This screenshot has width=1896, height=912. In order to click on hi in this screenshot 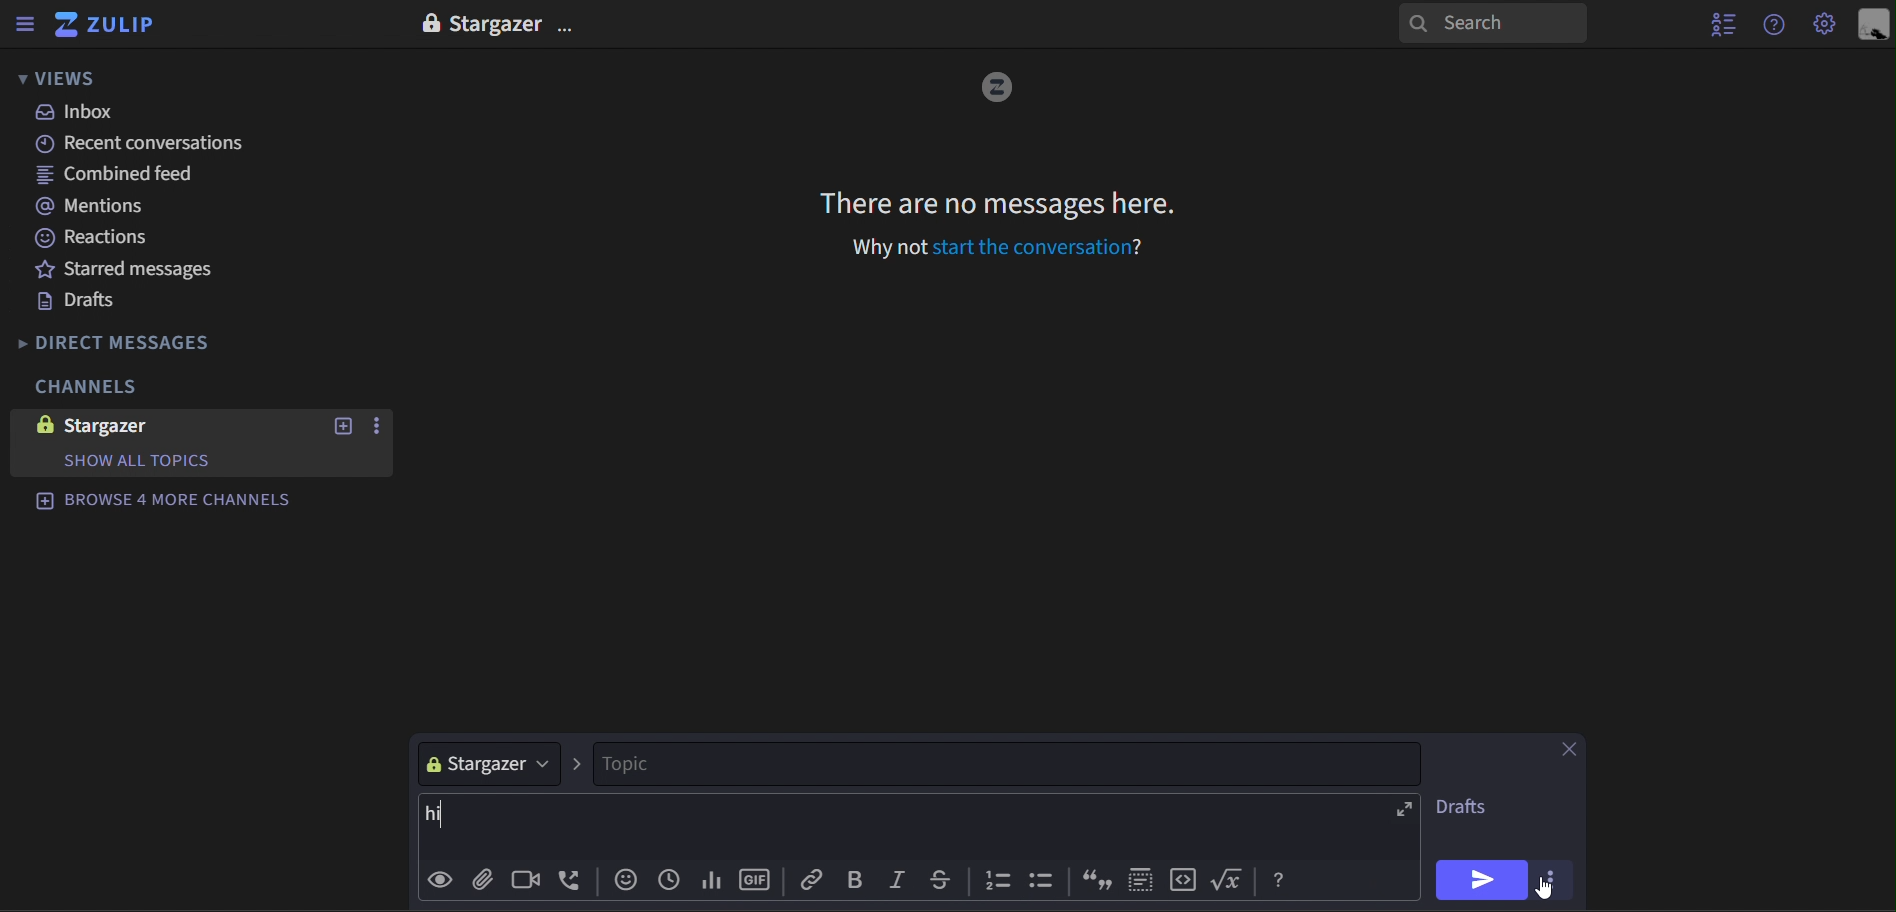, I will do `click(907, 826)`.